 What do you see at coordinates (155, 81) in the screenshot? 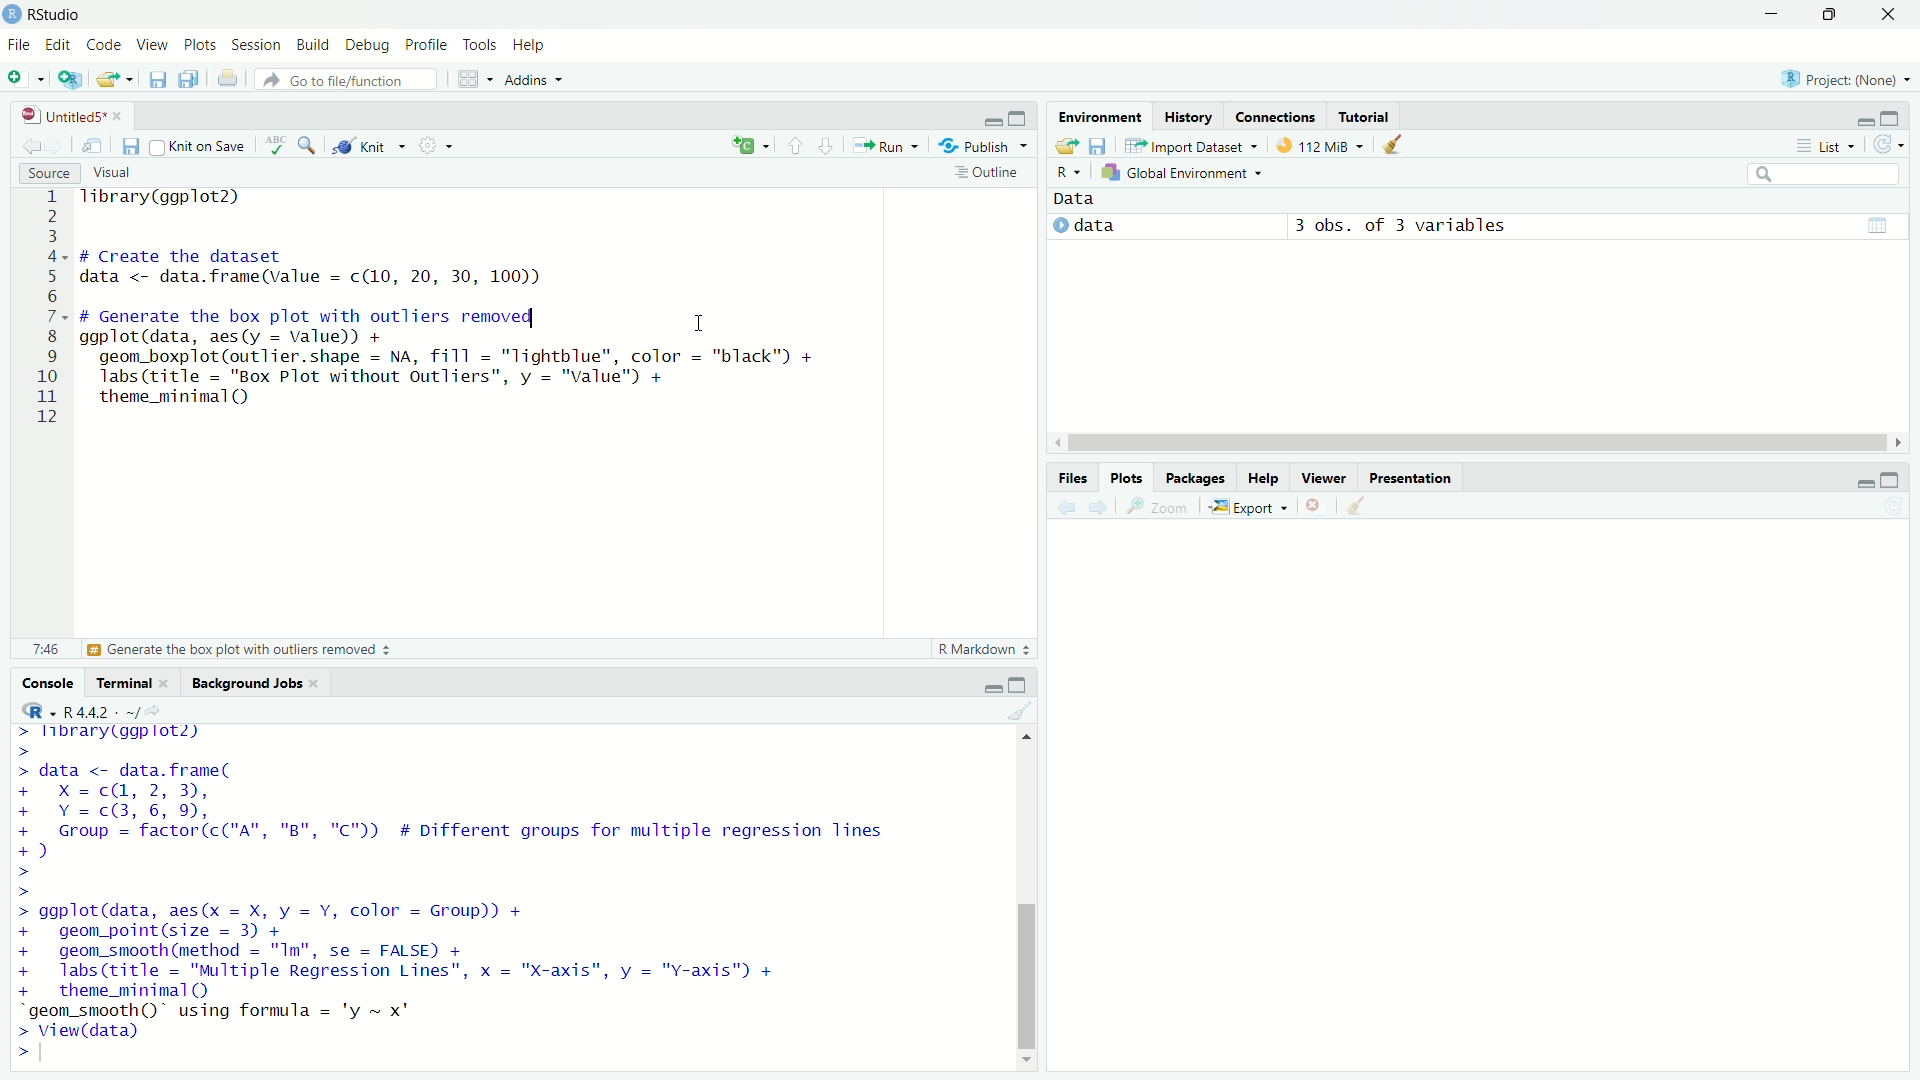
I see `files` at bounding box center [155, 81].